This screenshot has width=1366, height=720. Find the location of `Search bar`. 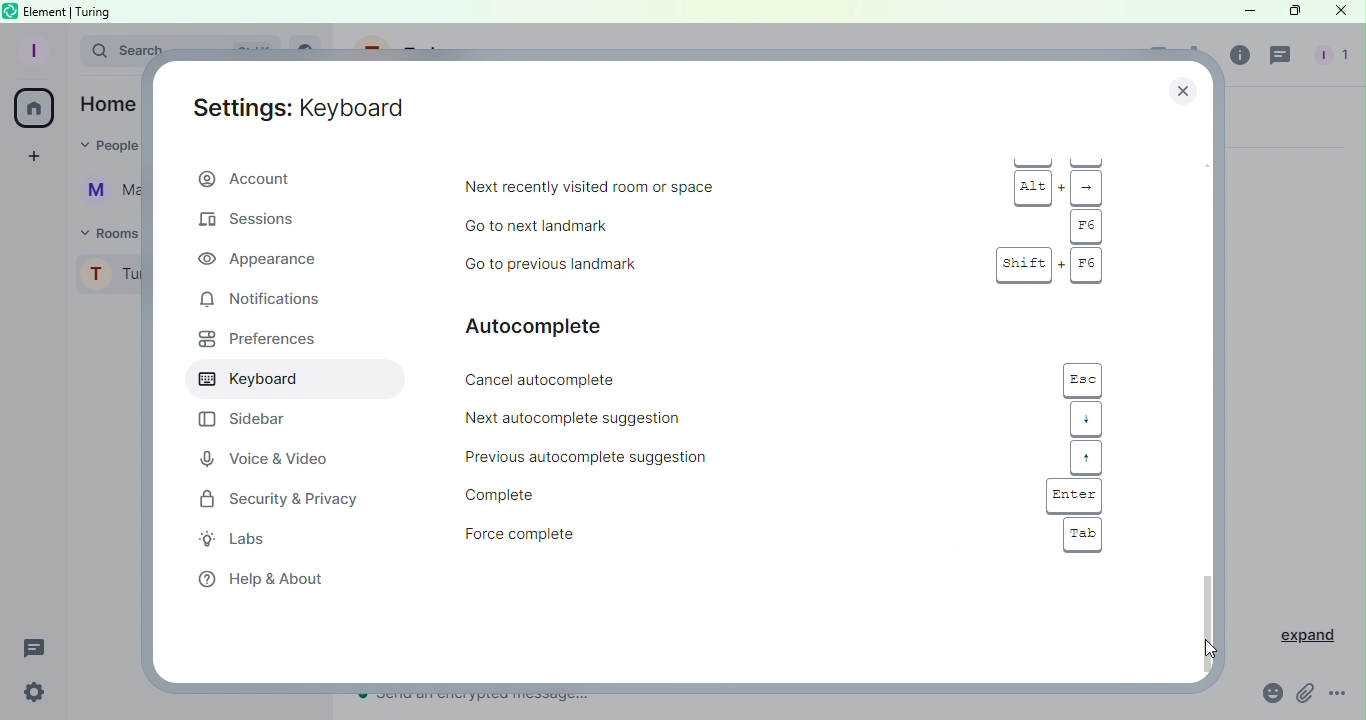

Search bar is located at coordinates (117, 48).